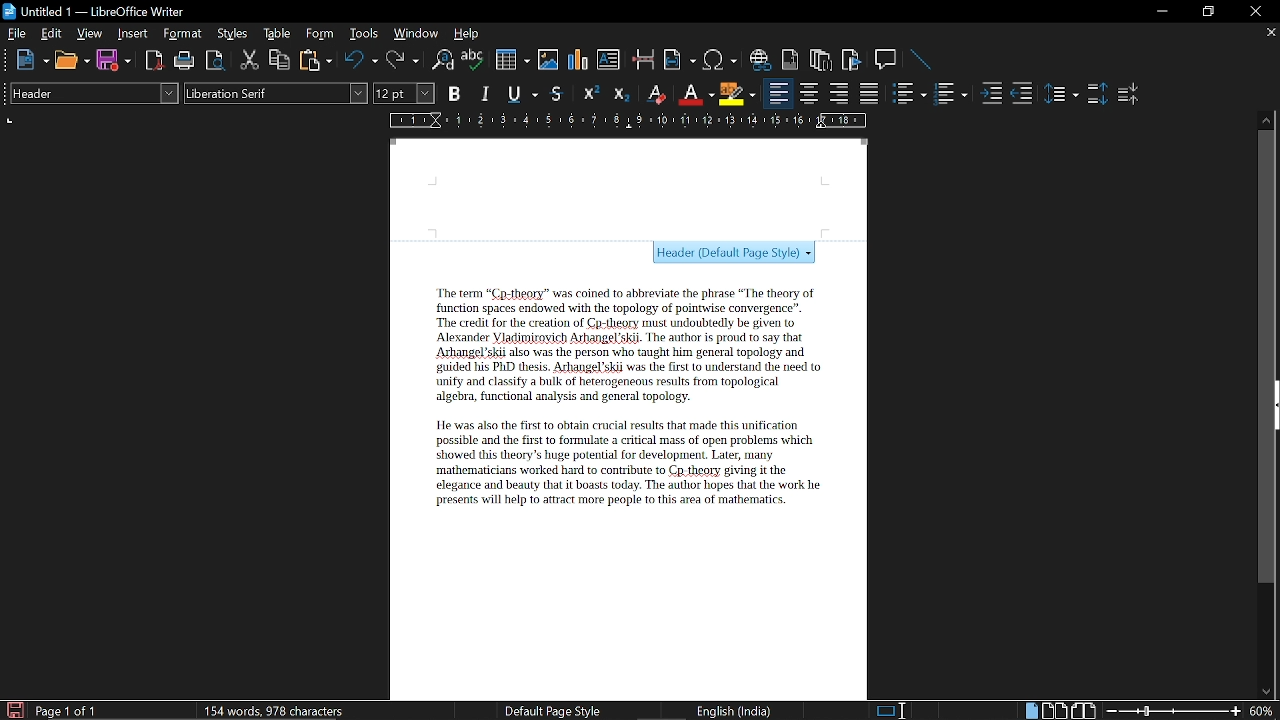  I want to click on Insert hyperlink, so click(761, 60).